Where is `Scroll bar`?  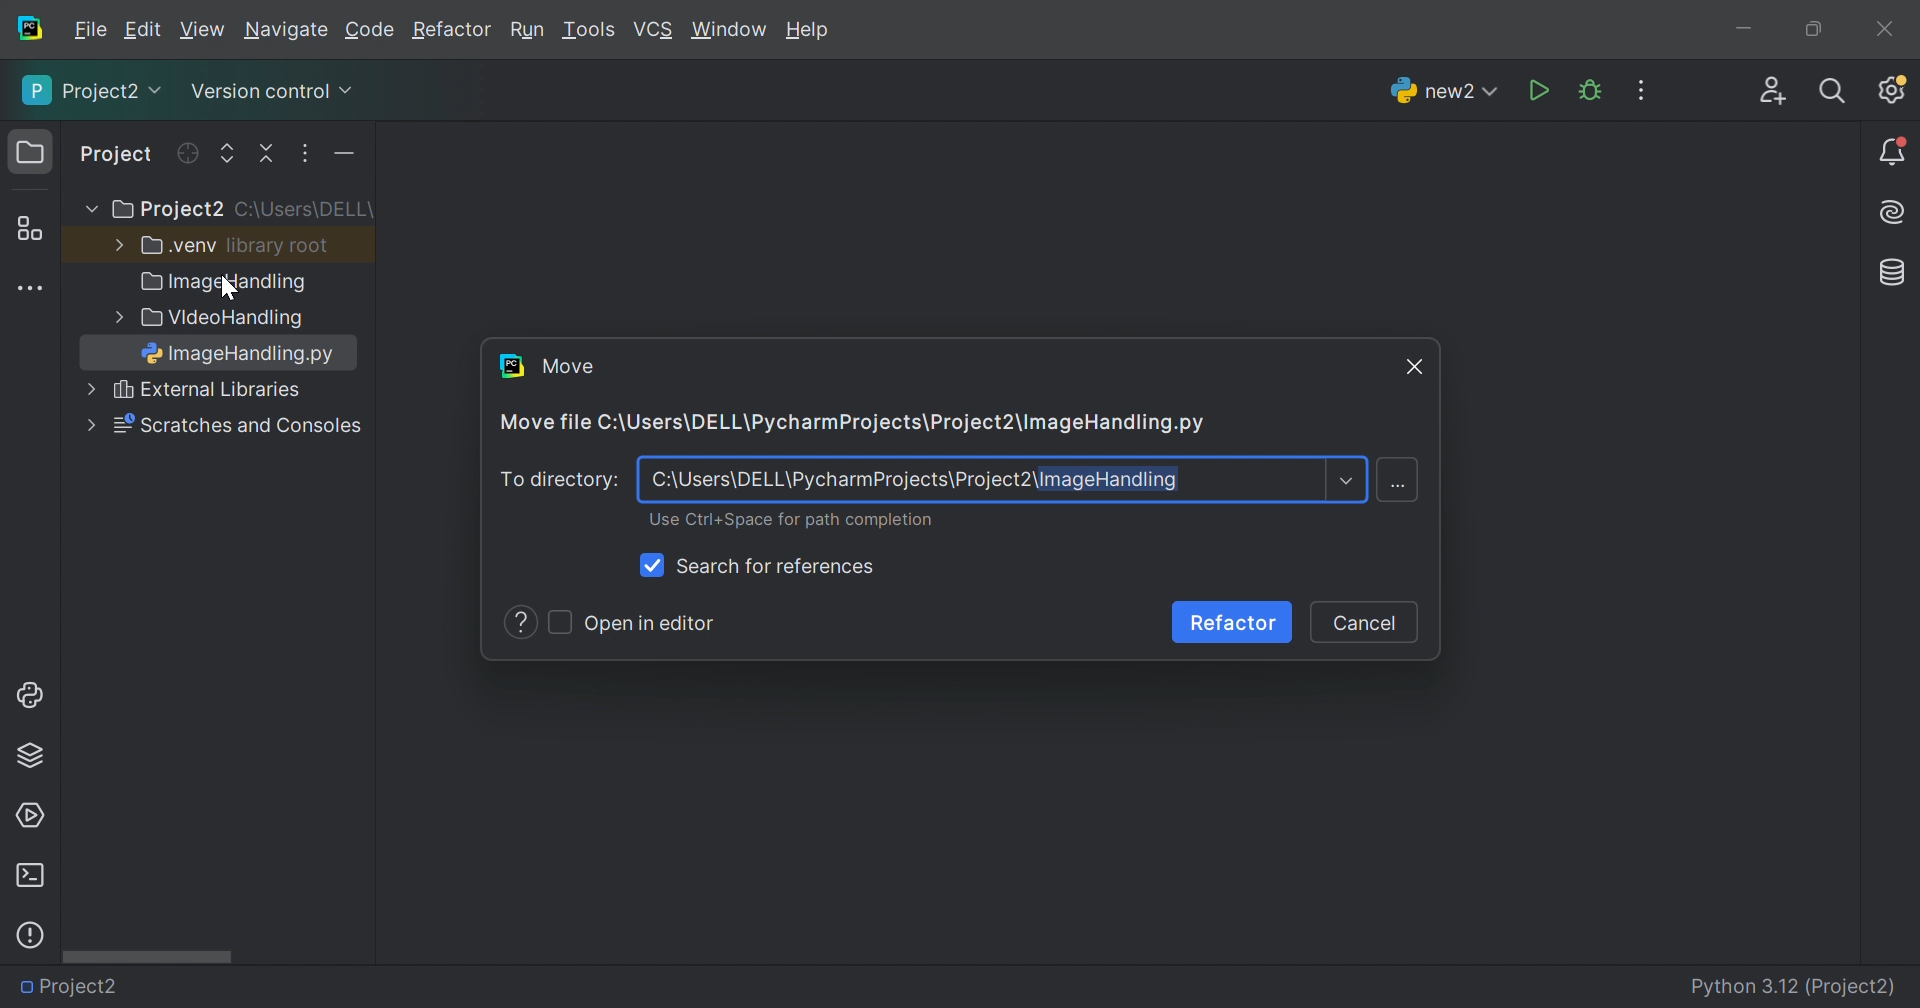 Scroll bar is located at coordinates (147, 955).